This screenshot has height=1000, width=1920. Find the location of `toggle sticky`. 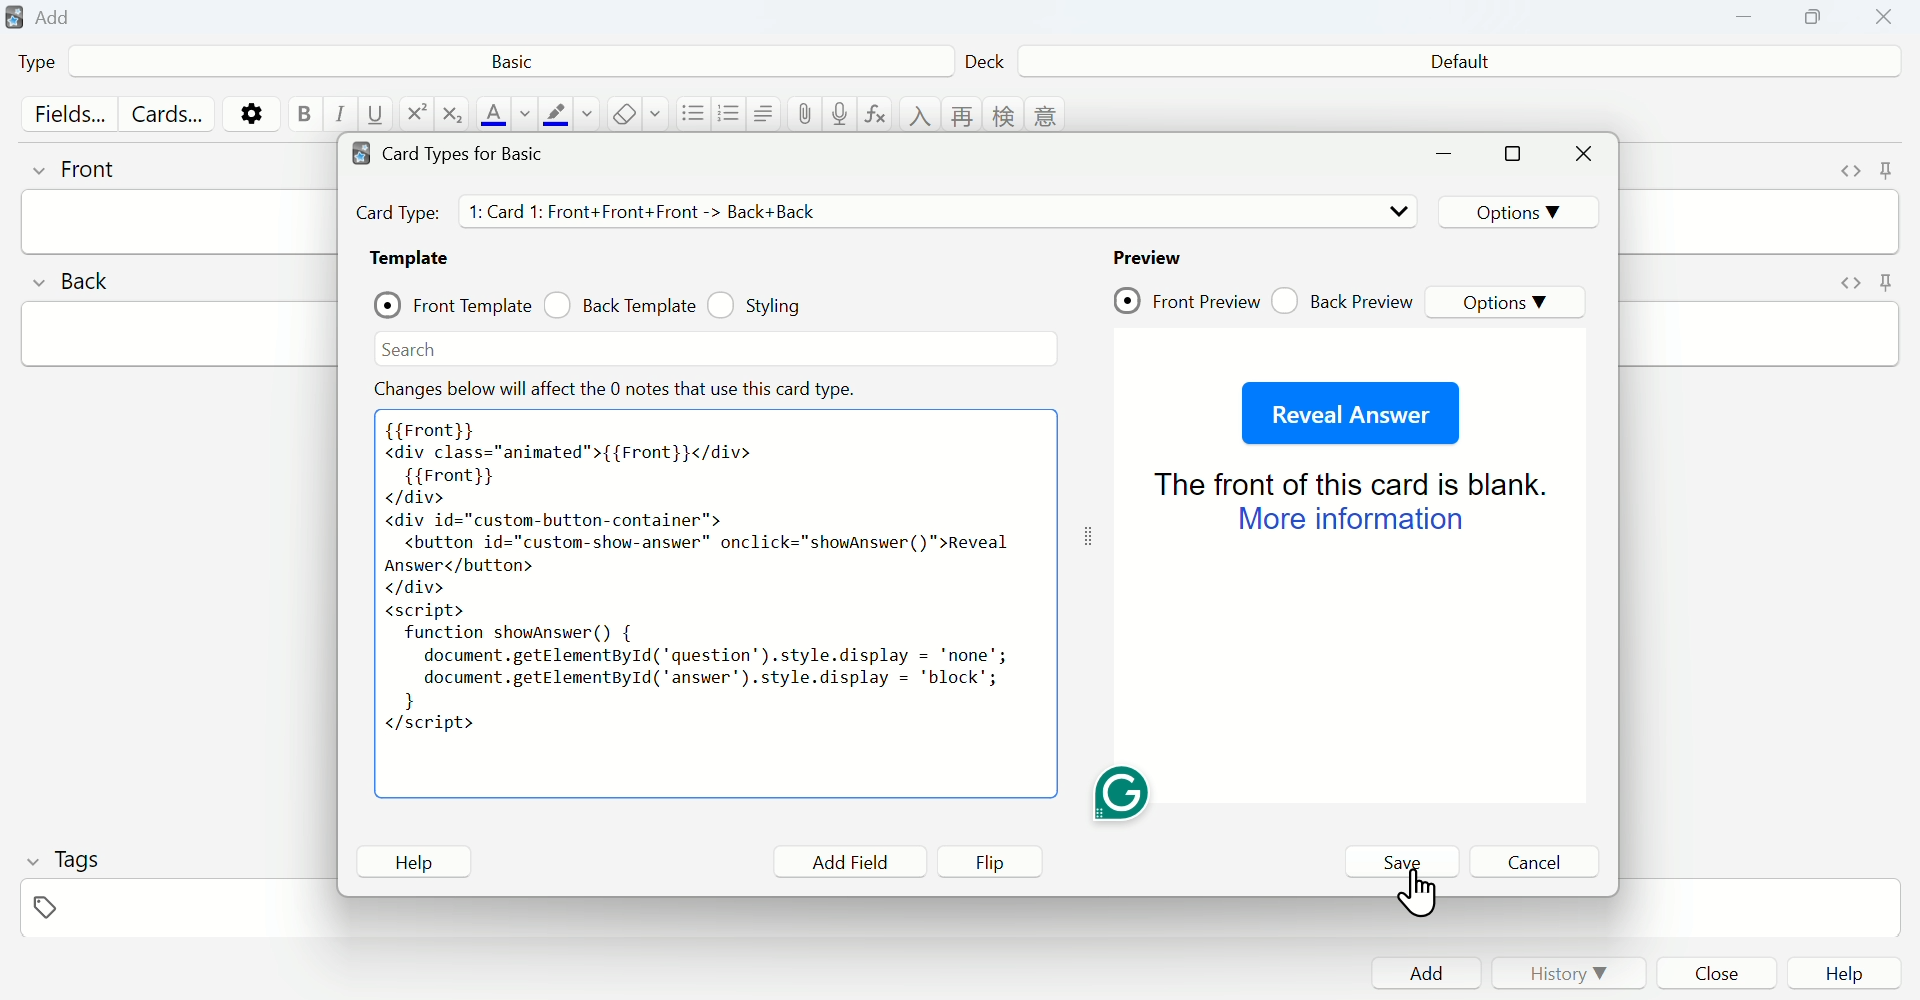

toggle sticky is located at coordinates (1886, 170).